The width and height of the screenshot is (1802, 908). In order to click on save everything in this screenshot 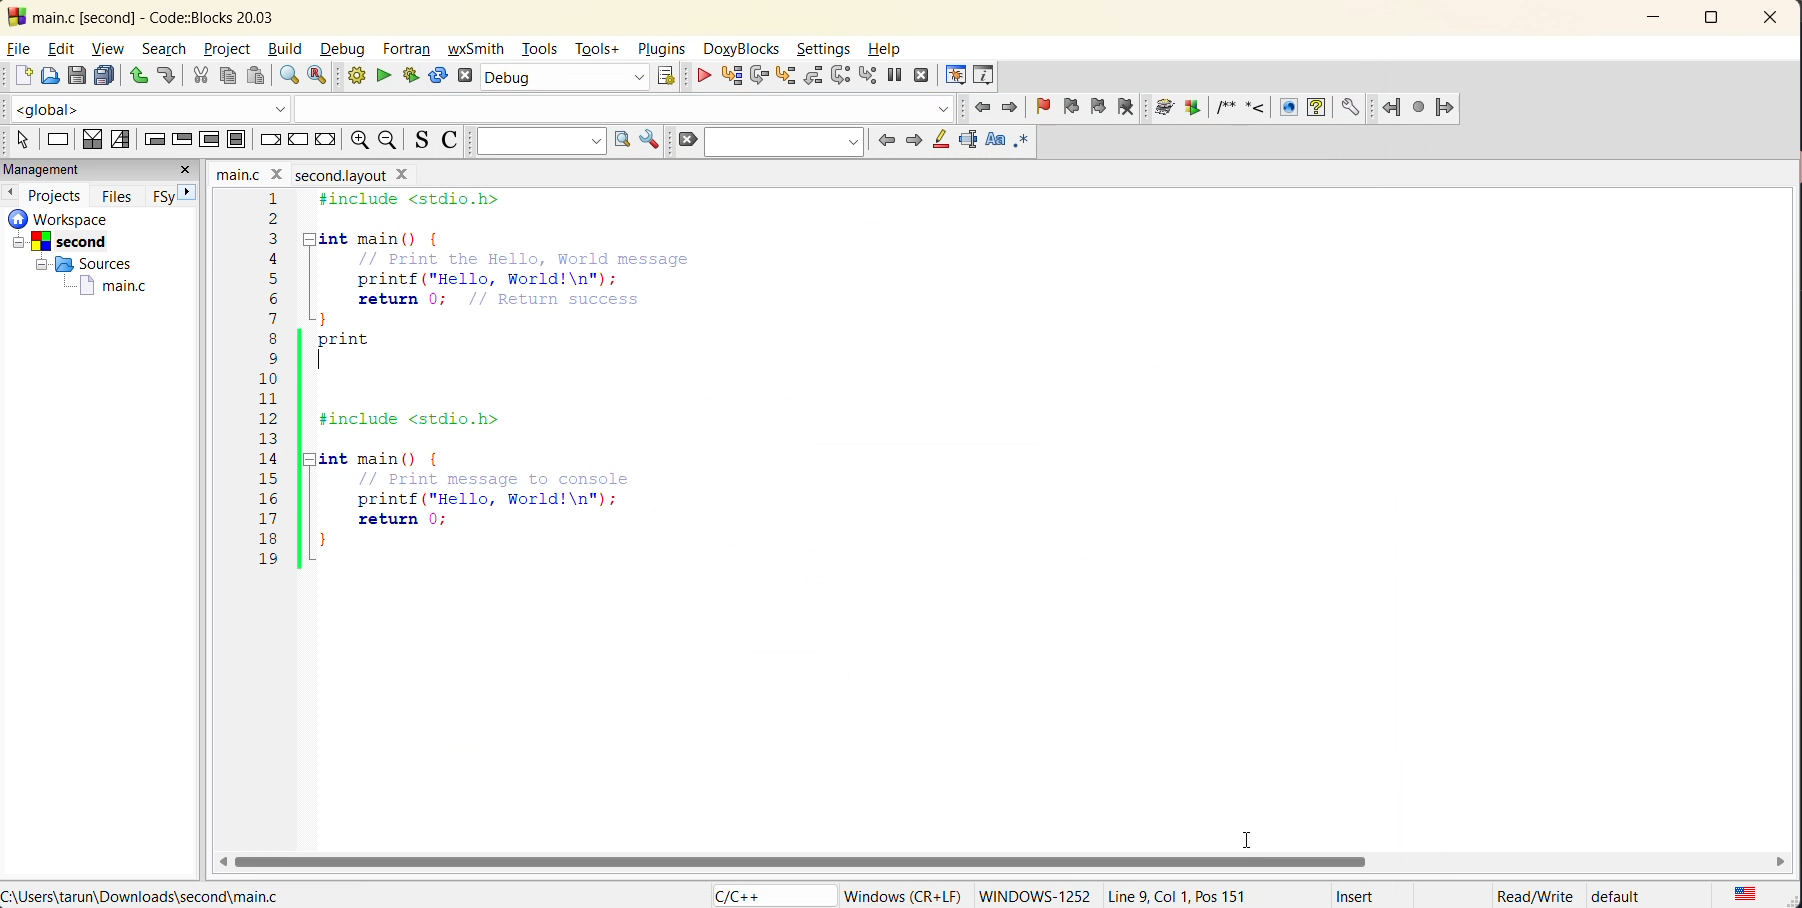, I will do `click(106, 77)`.